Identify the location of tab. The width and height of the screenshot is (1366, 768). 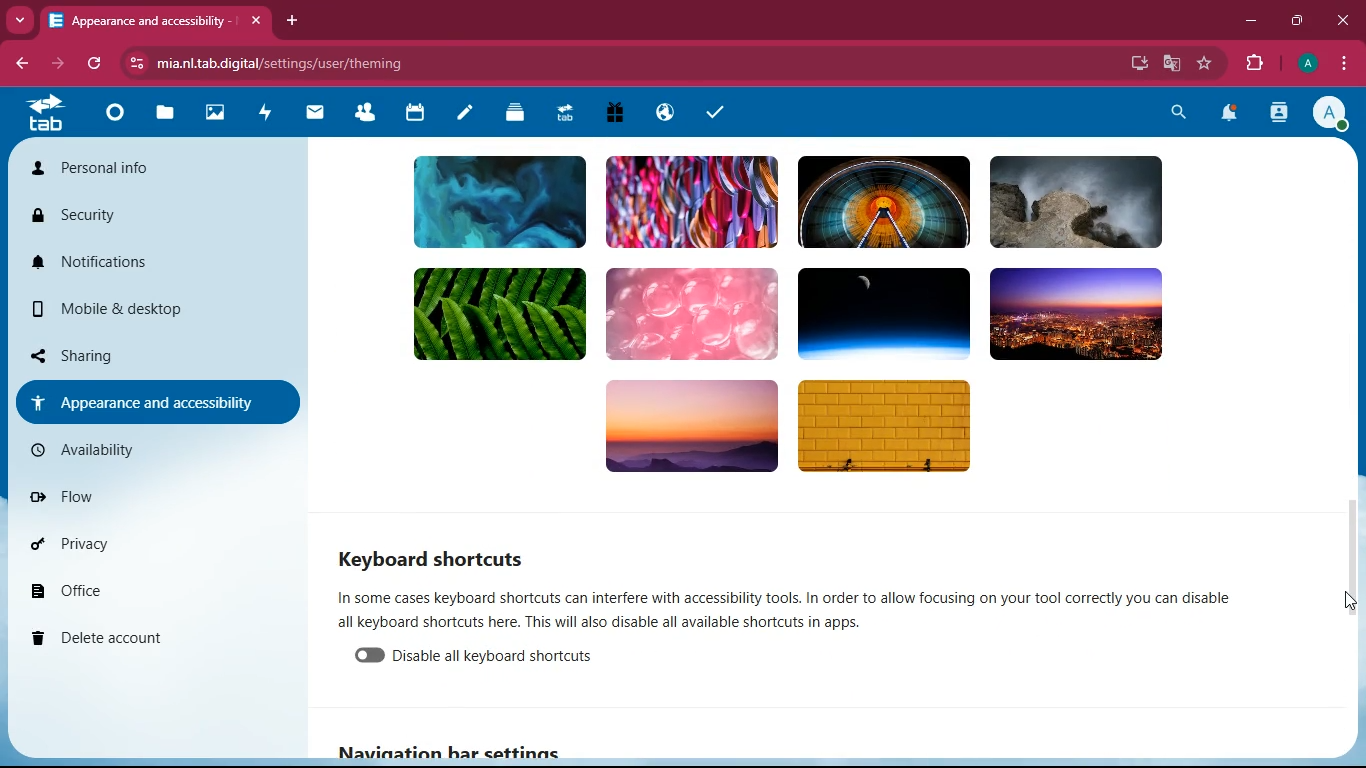
(46, 112).